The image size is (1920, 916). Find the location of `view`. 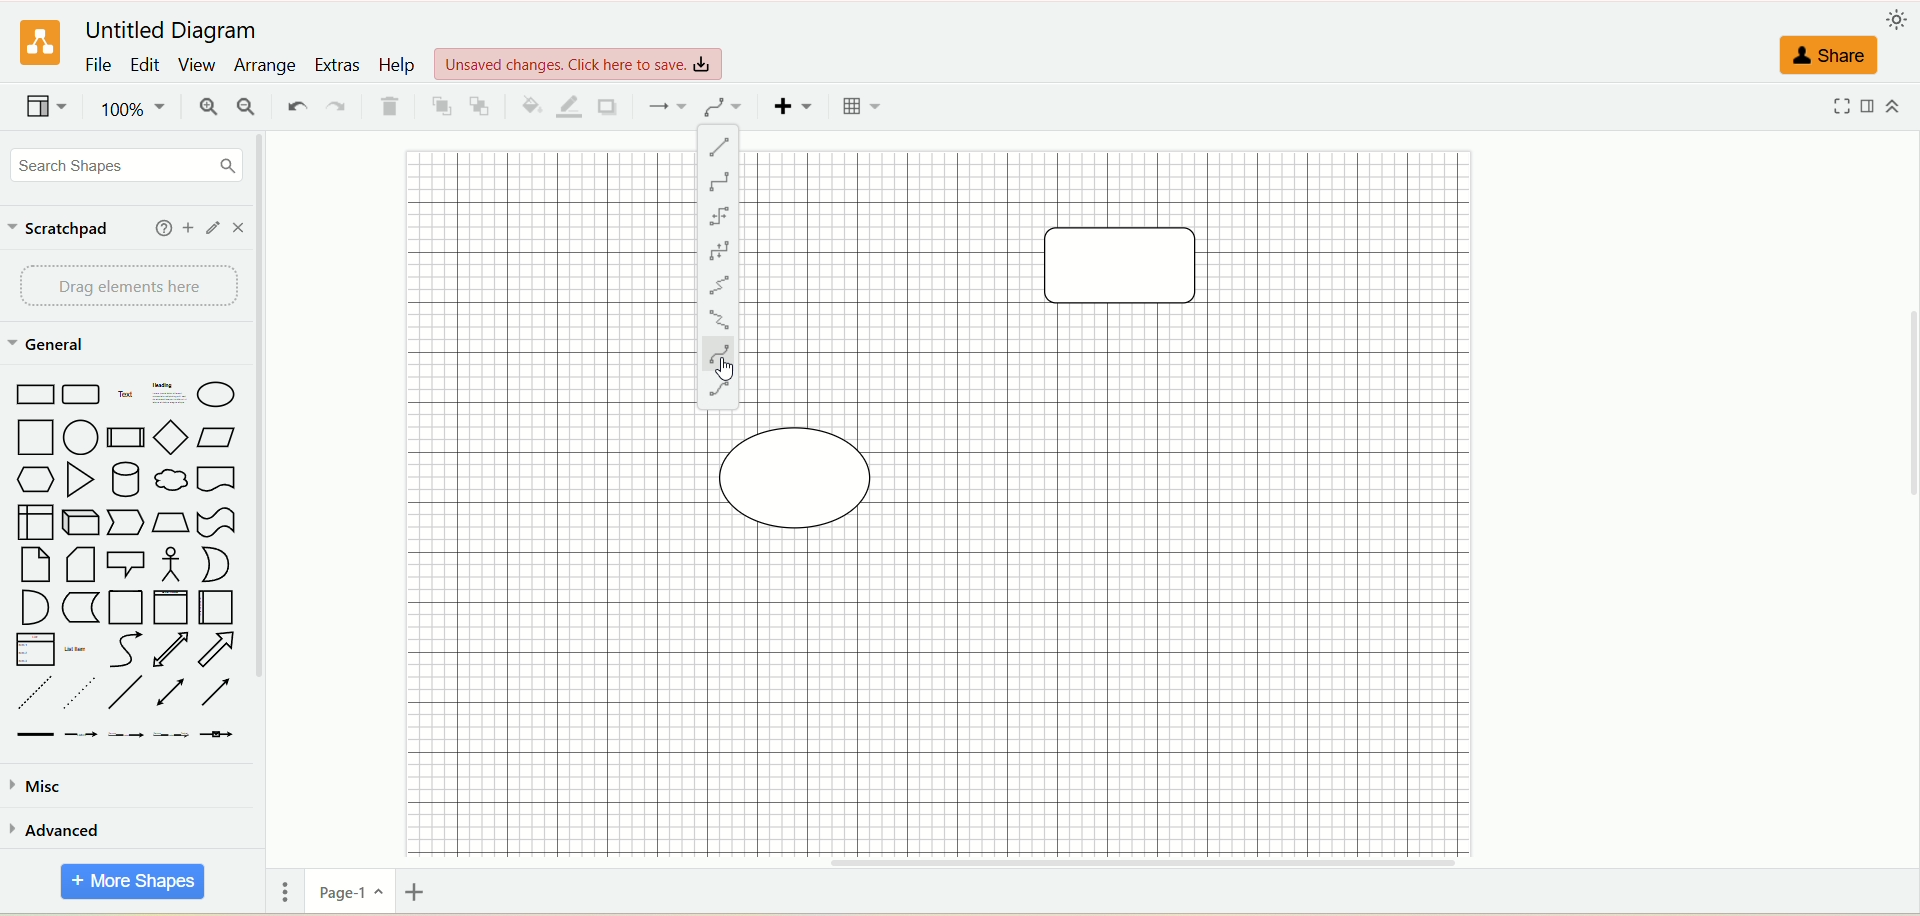

view is located at coordinates (580, 62).